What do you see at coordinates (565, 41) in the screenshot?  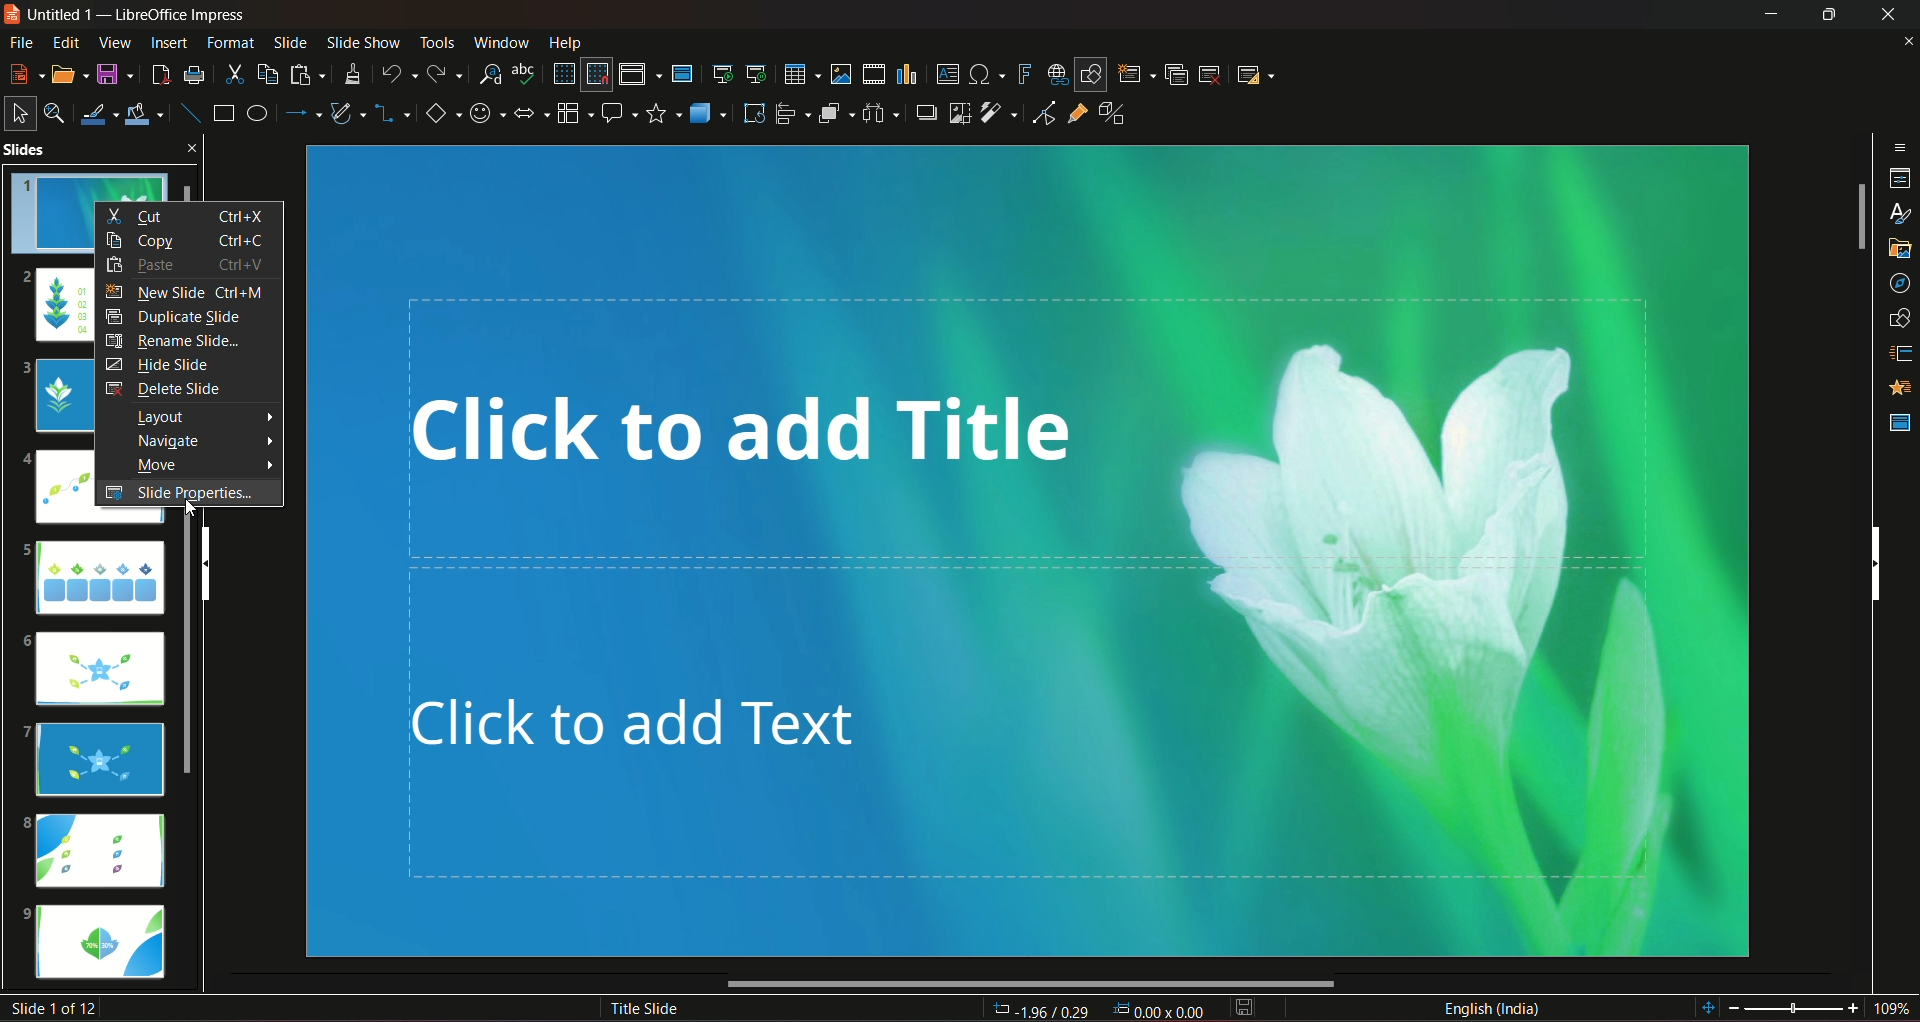 I see `help` at bounding box center [565, 41].